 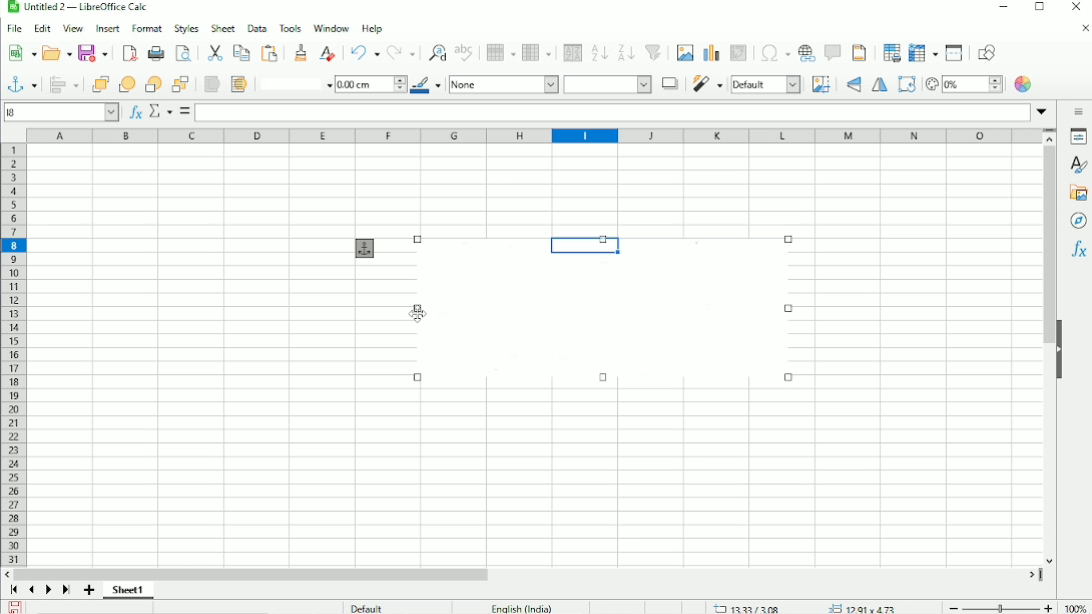 What do you see at coordinates (14, 590) in the screenshot?
I see `Scroll to first sheet` at bounding box center [14, 590].